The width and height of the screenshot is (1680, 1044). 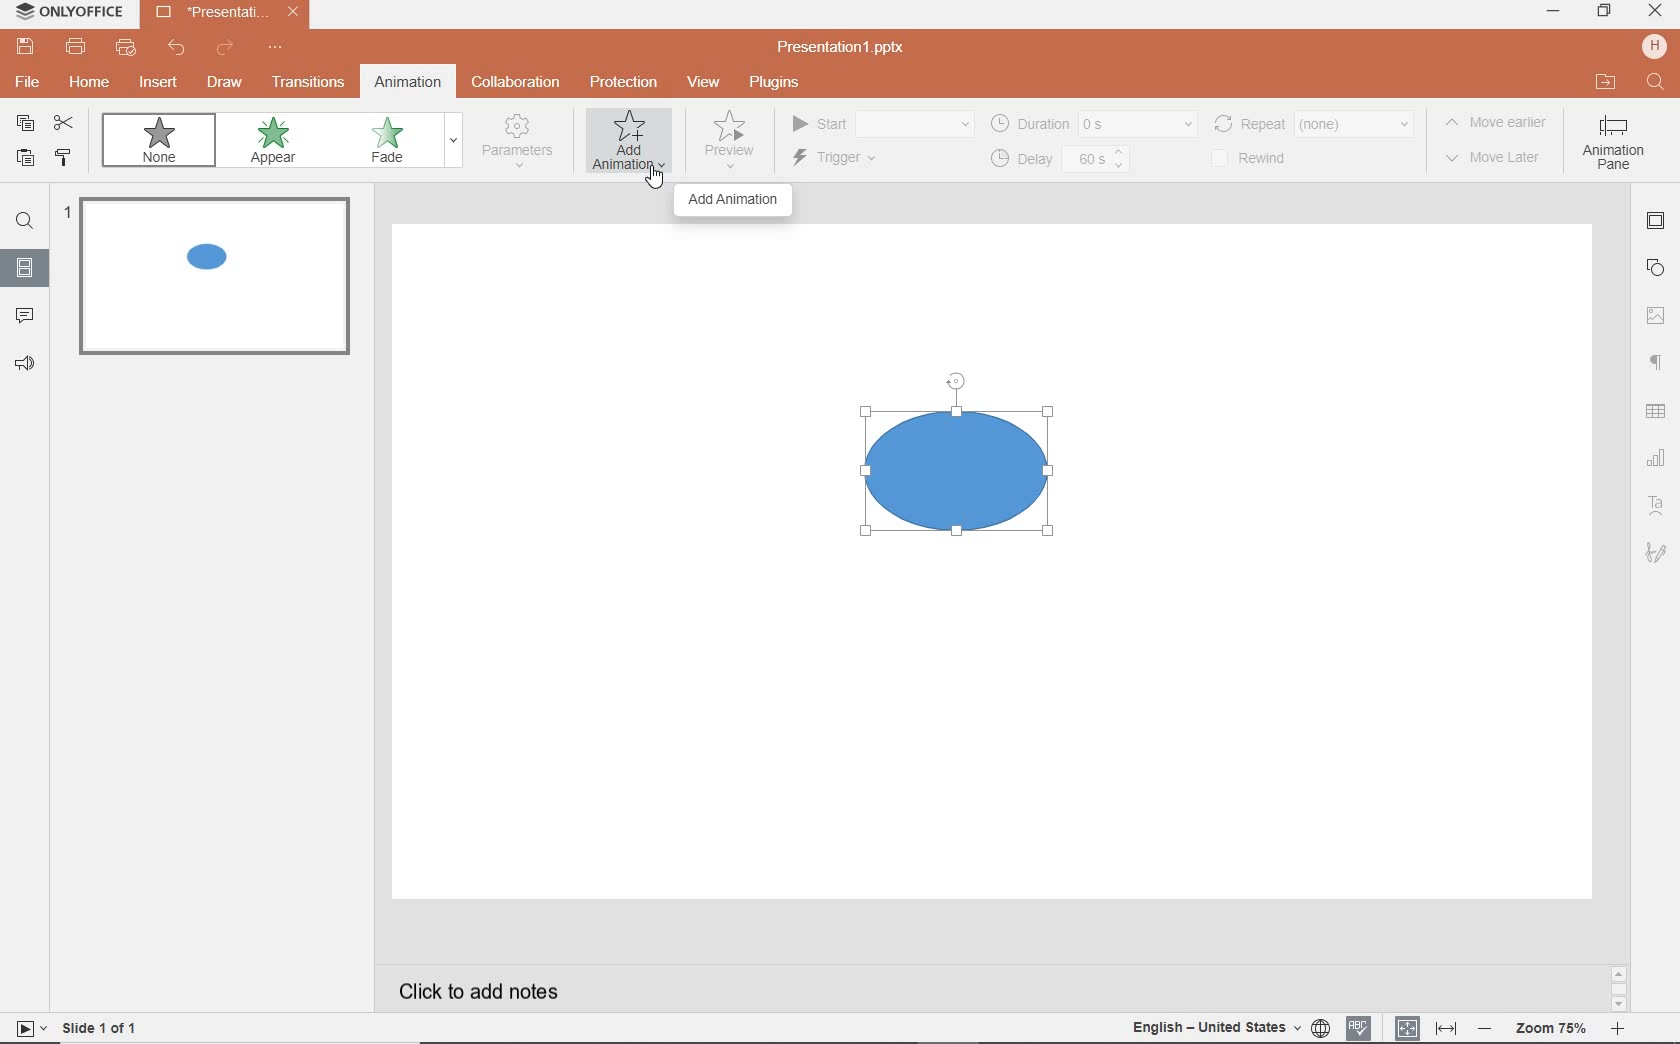 What do you see at coordinates (1605, 83) in the screenshot?
I see `OPEN FILE LOCATION` at bounding box center [1605, 83].